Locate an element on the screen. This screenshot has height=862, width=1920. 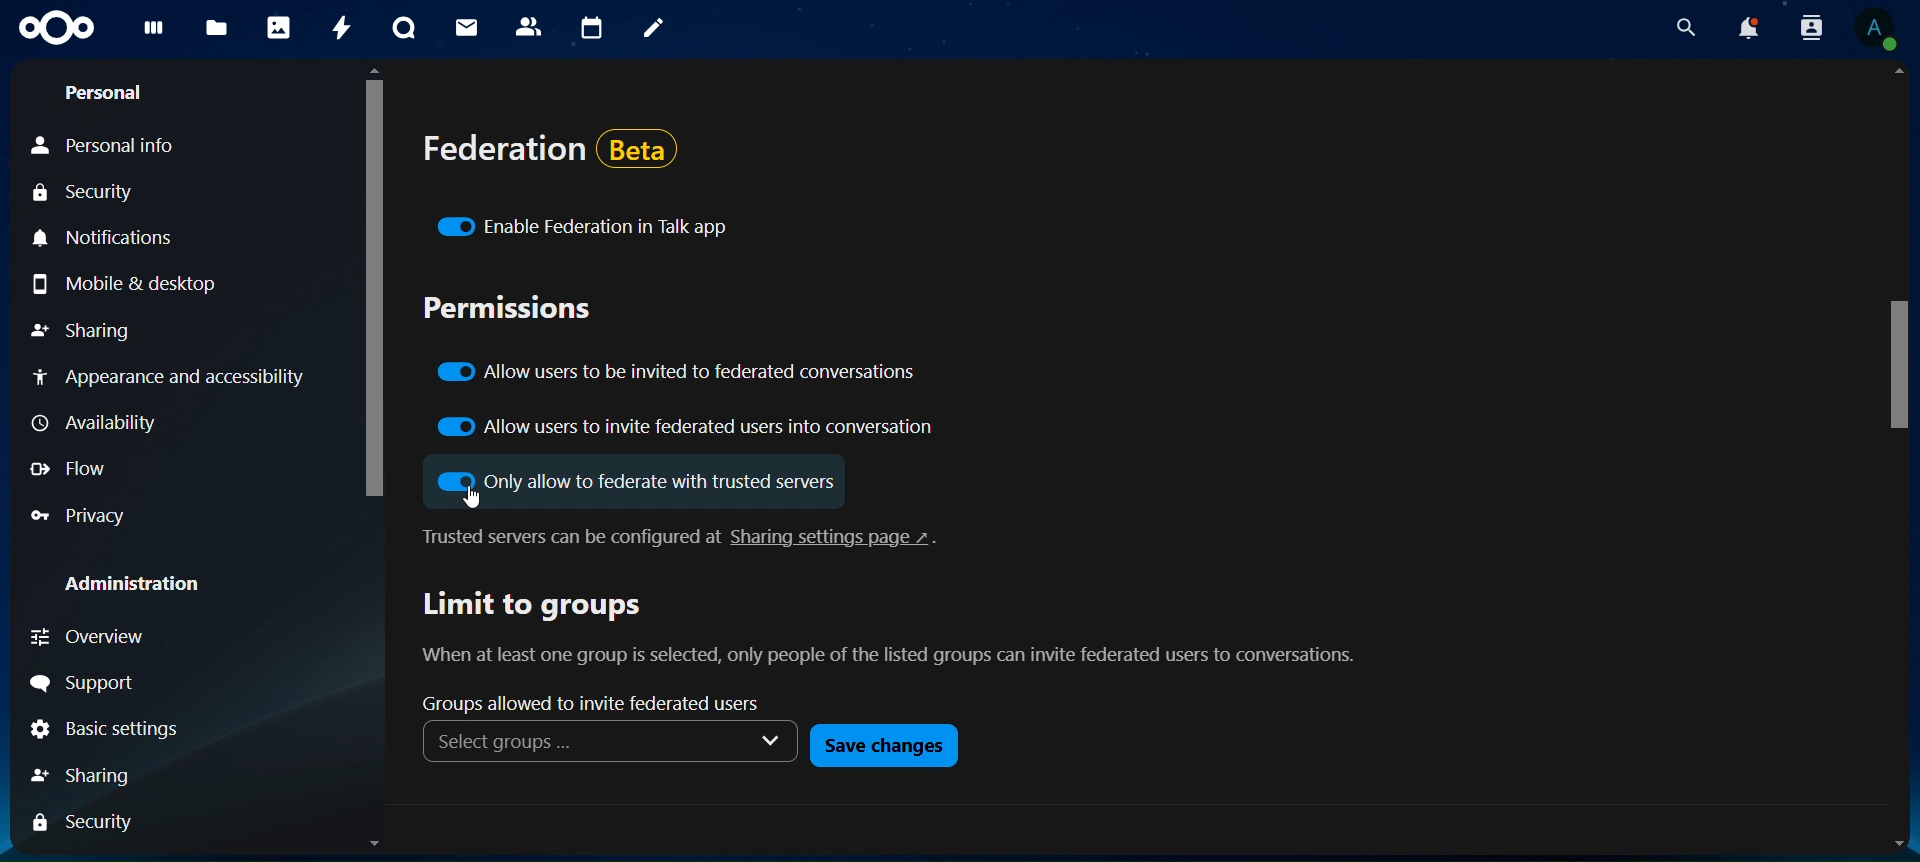
only allow to federate with trusted servers is located at coordinates (632, 479).